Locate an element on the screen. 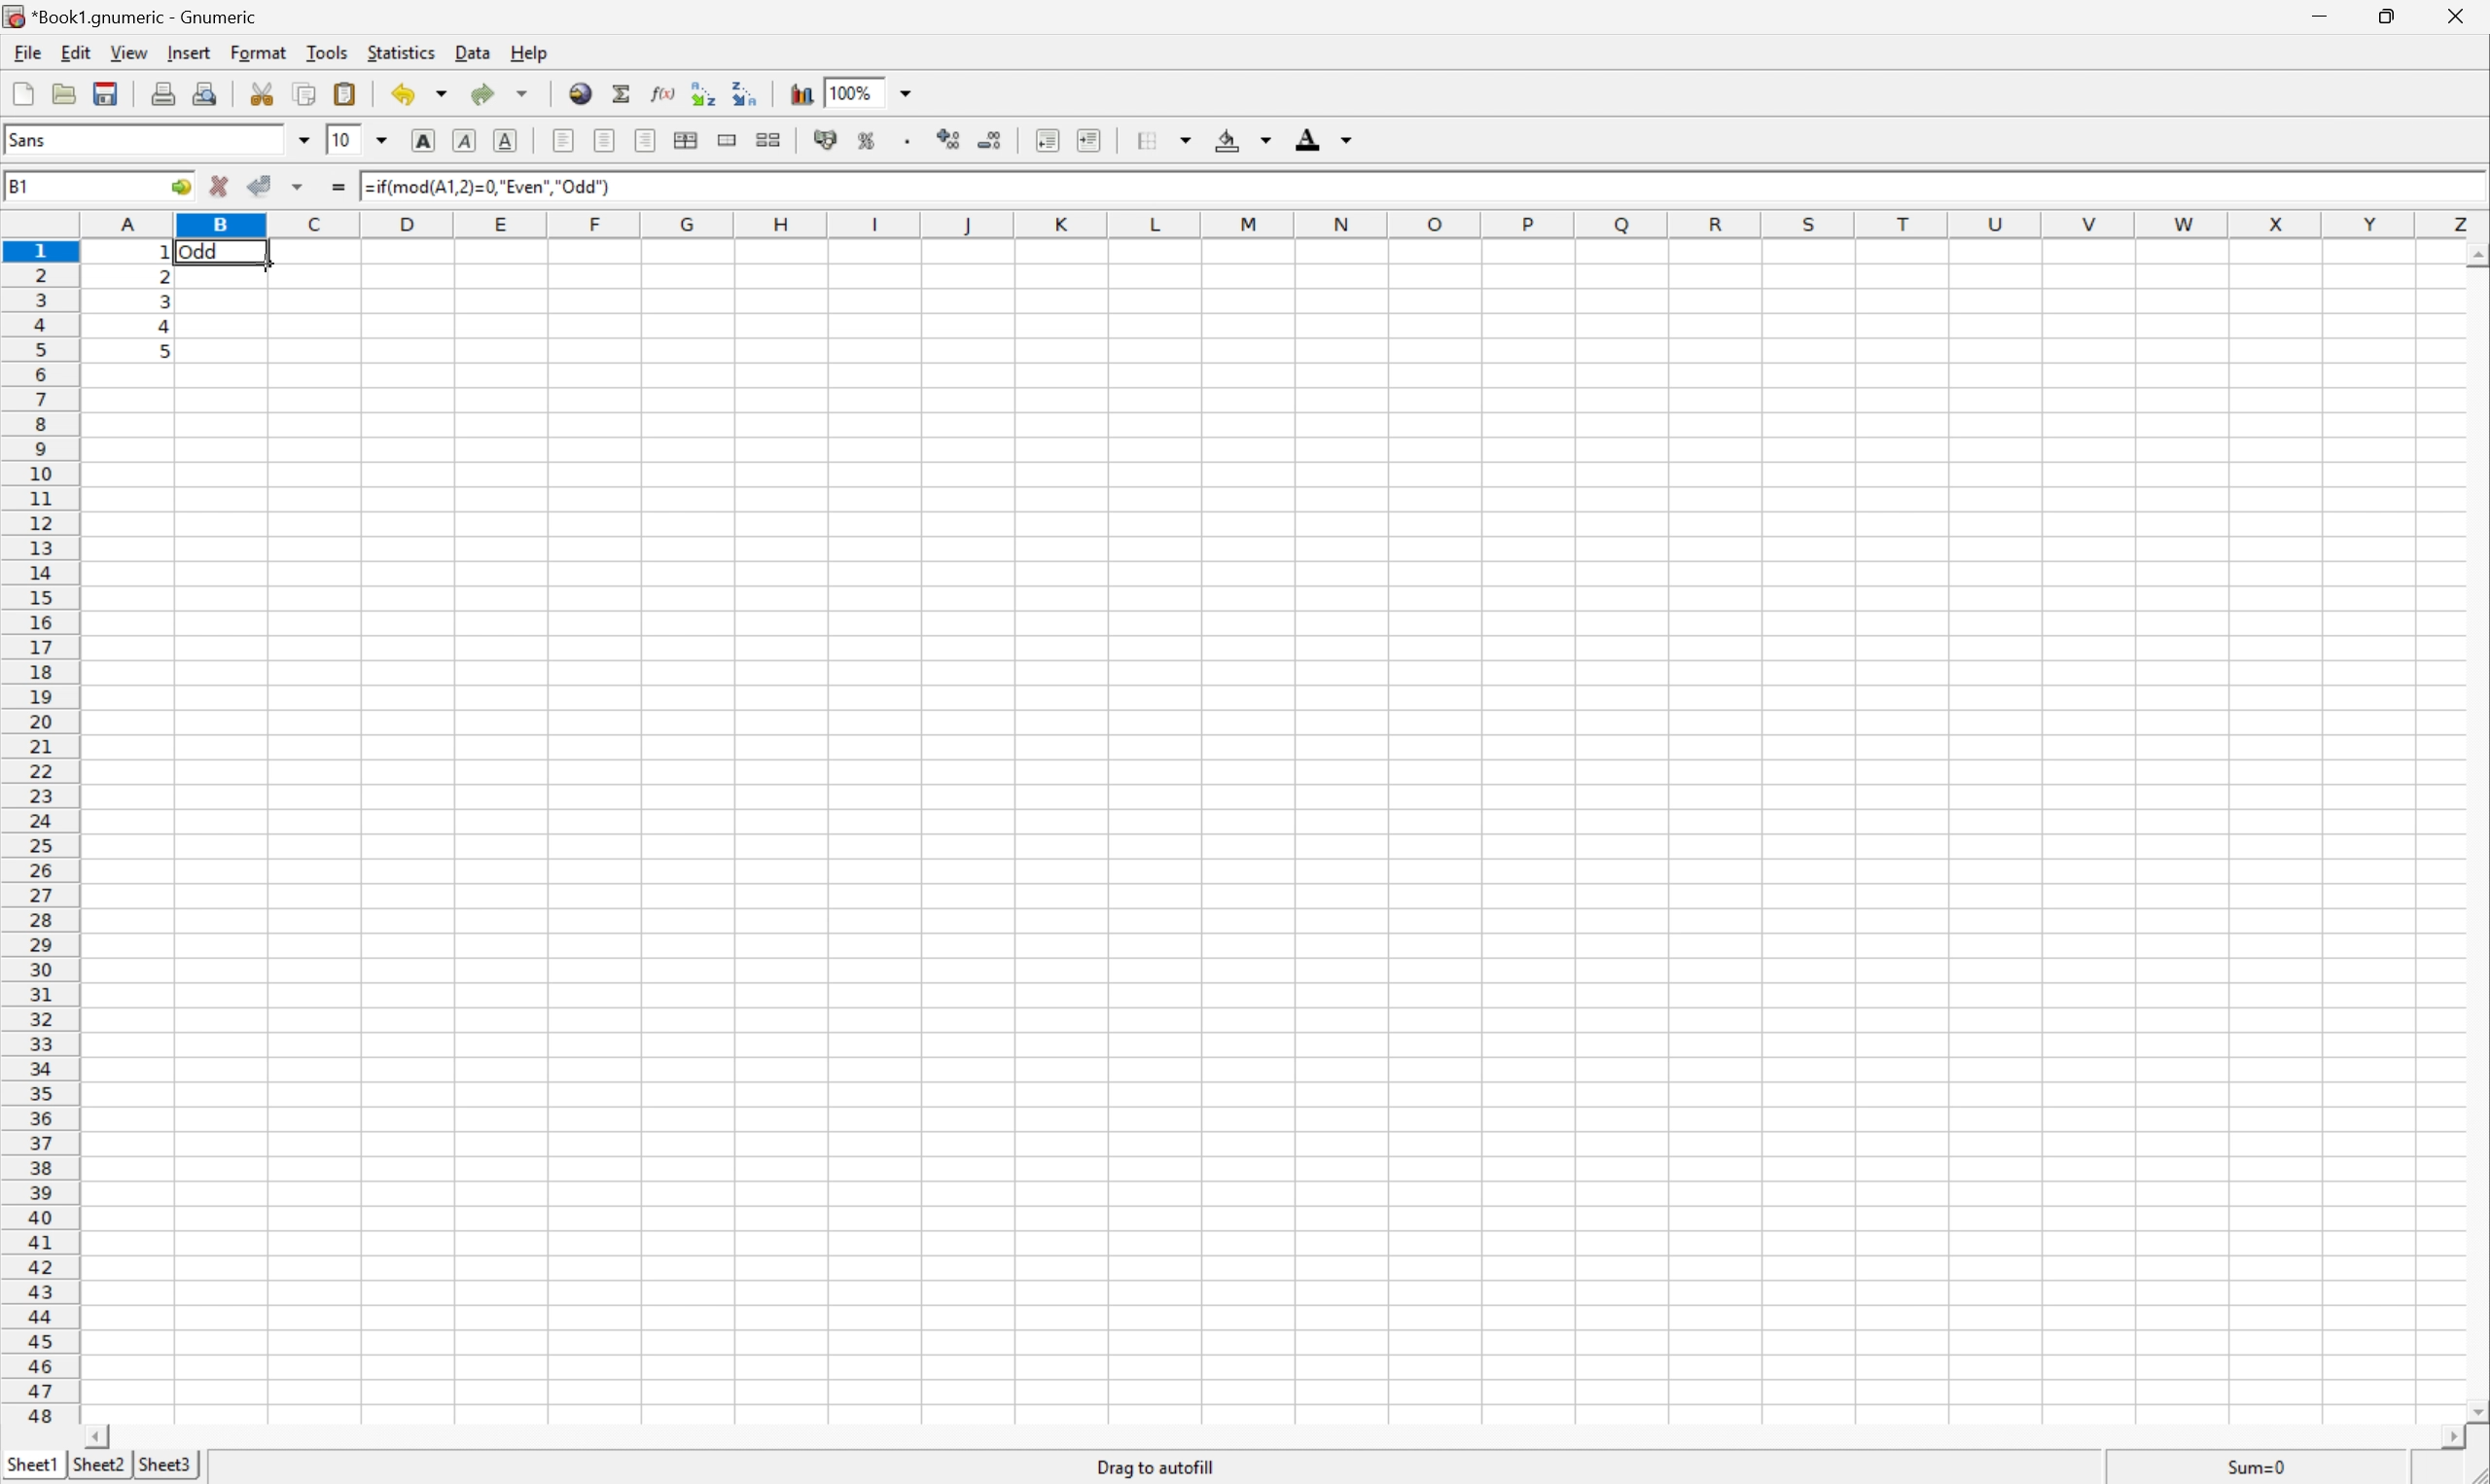 This screenshot has width=2490, height=1484. Decrease the decimals displayed is located at coordinates (992, 138).